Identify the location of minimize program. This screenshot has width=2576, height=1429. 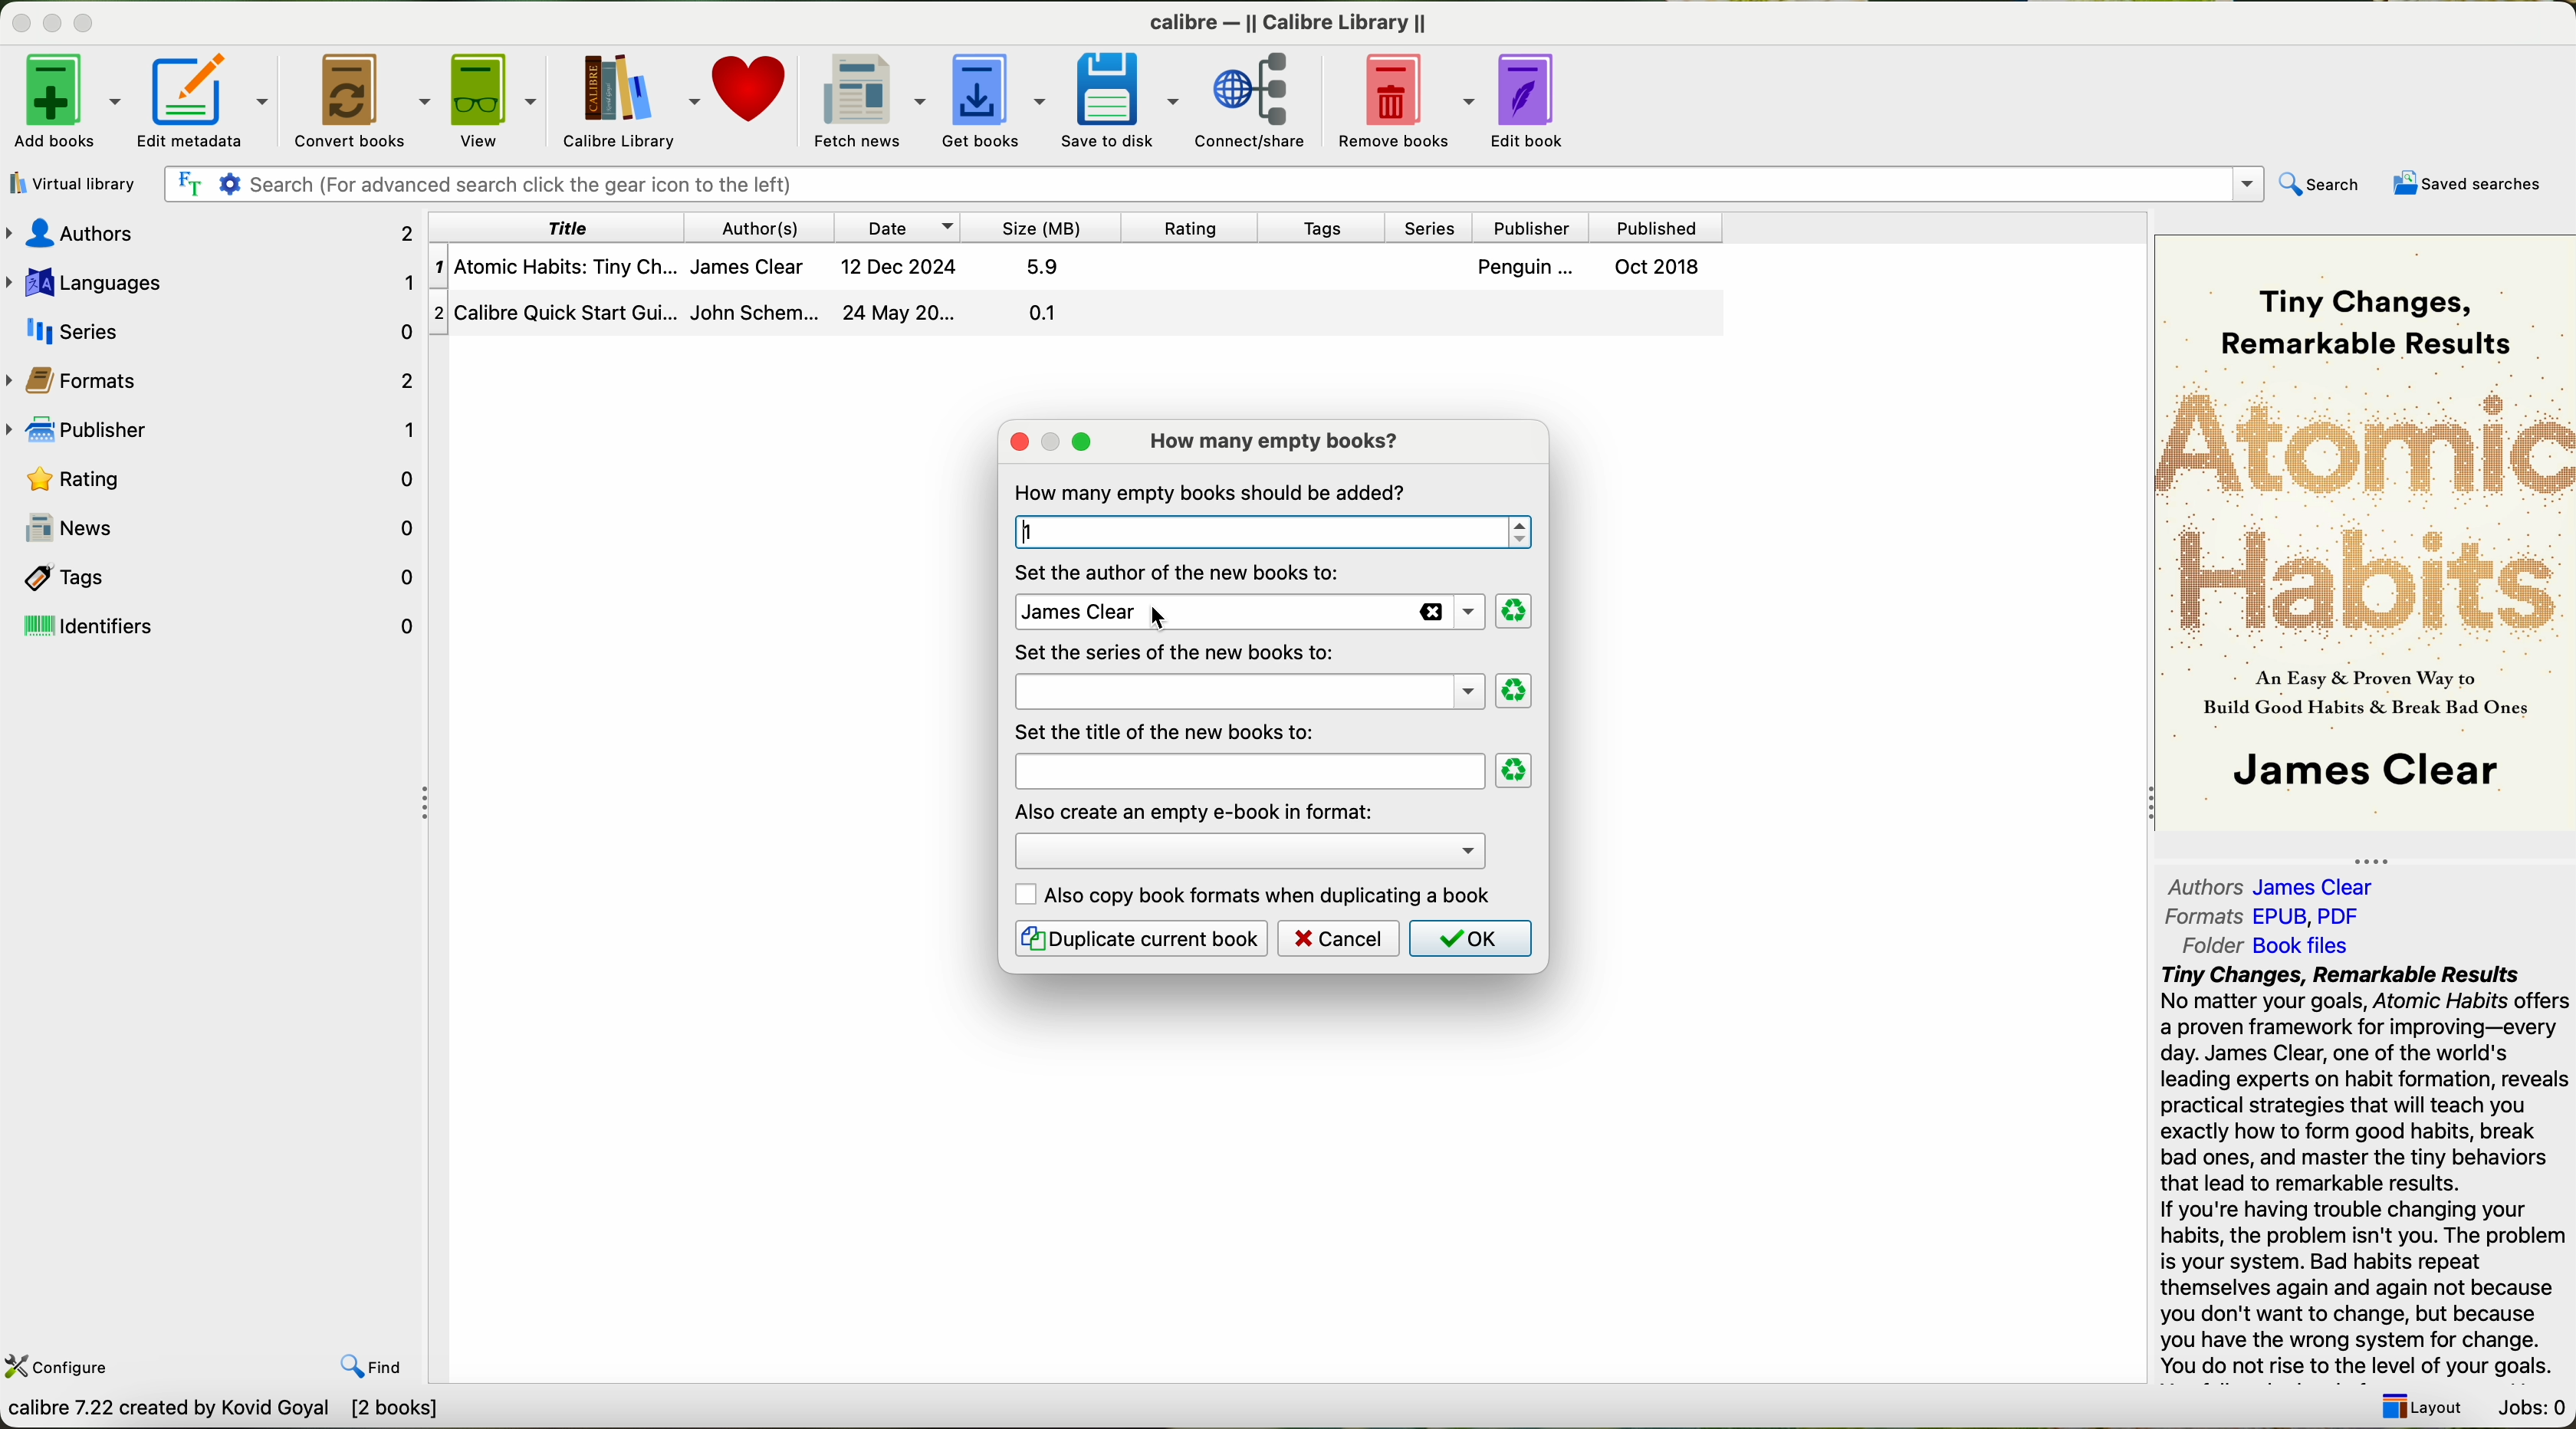
(50, 20).